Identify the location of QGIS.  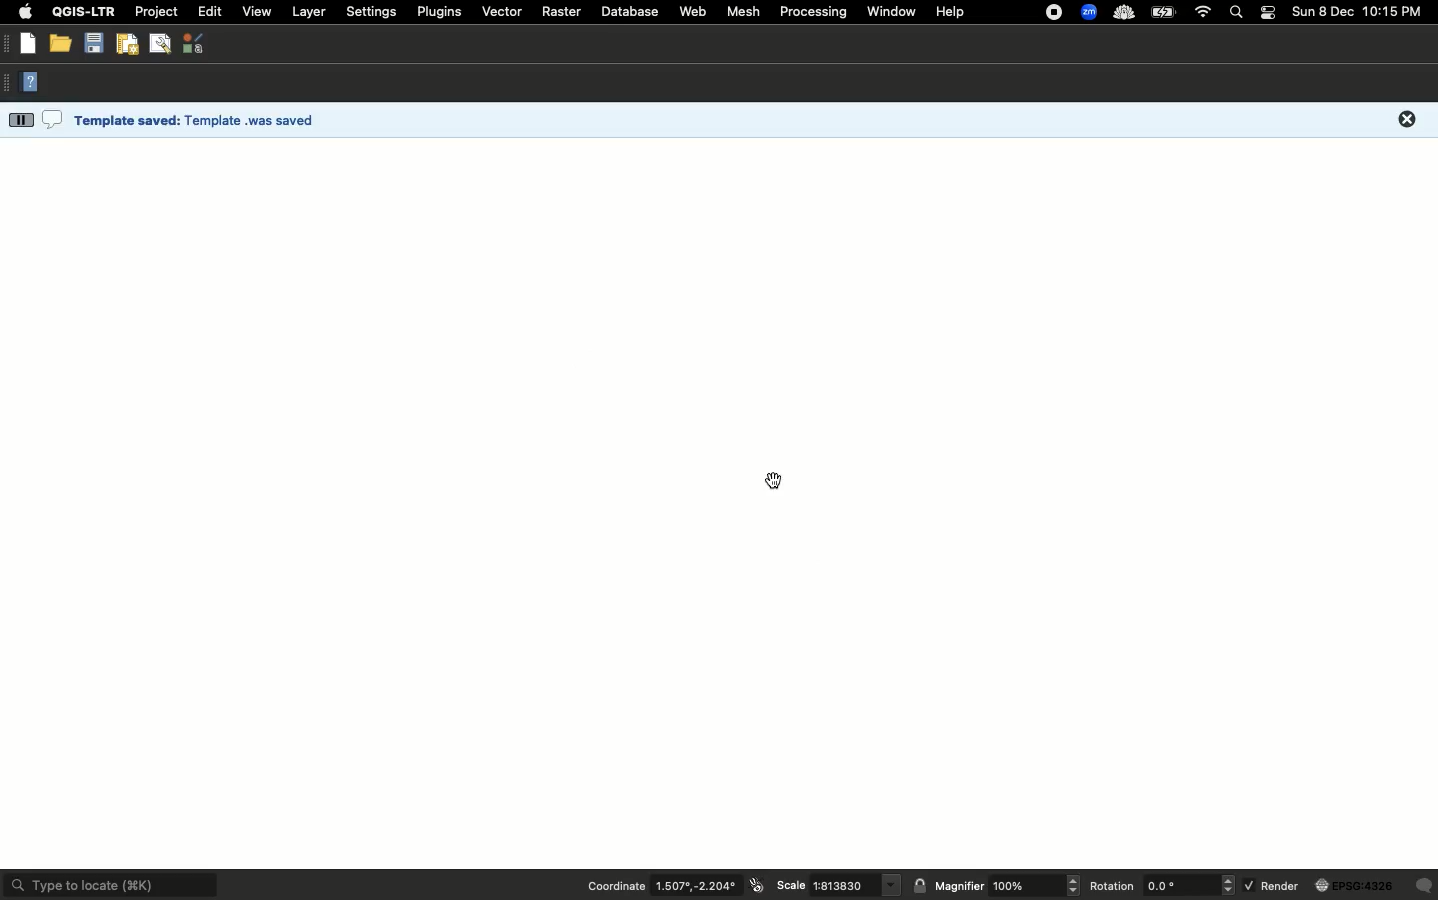
(83, 10).